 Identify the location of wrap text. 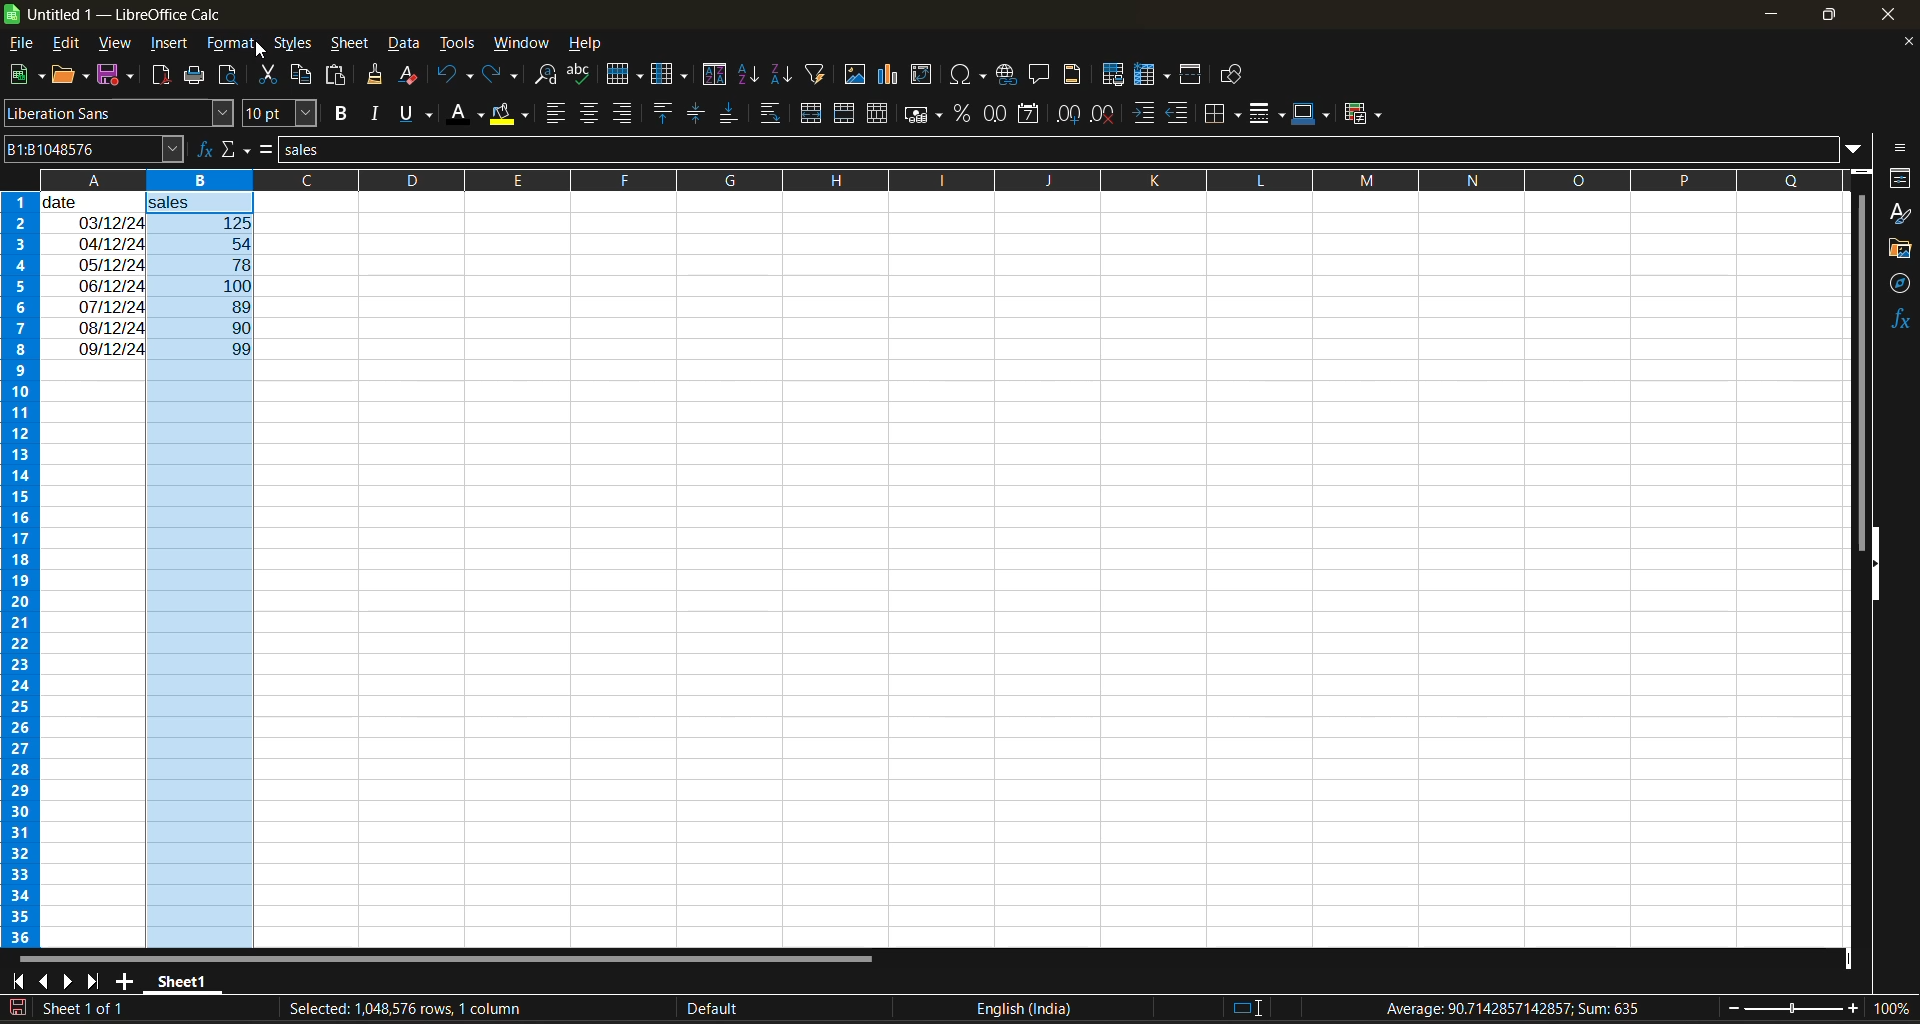
(773, 113).